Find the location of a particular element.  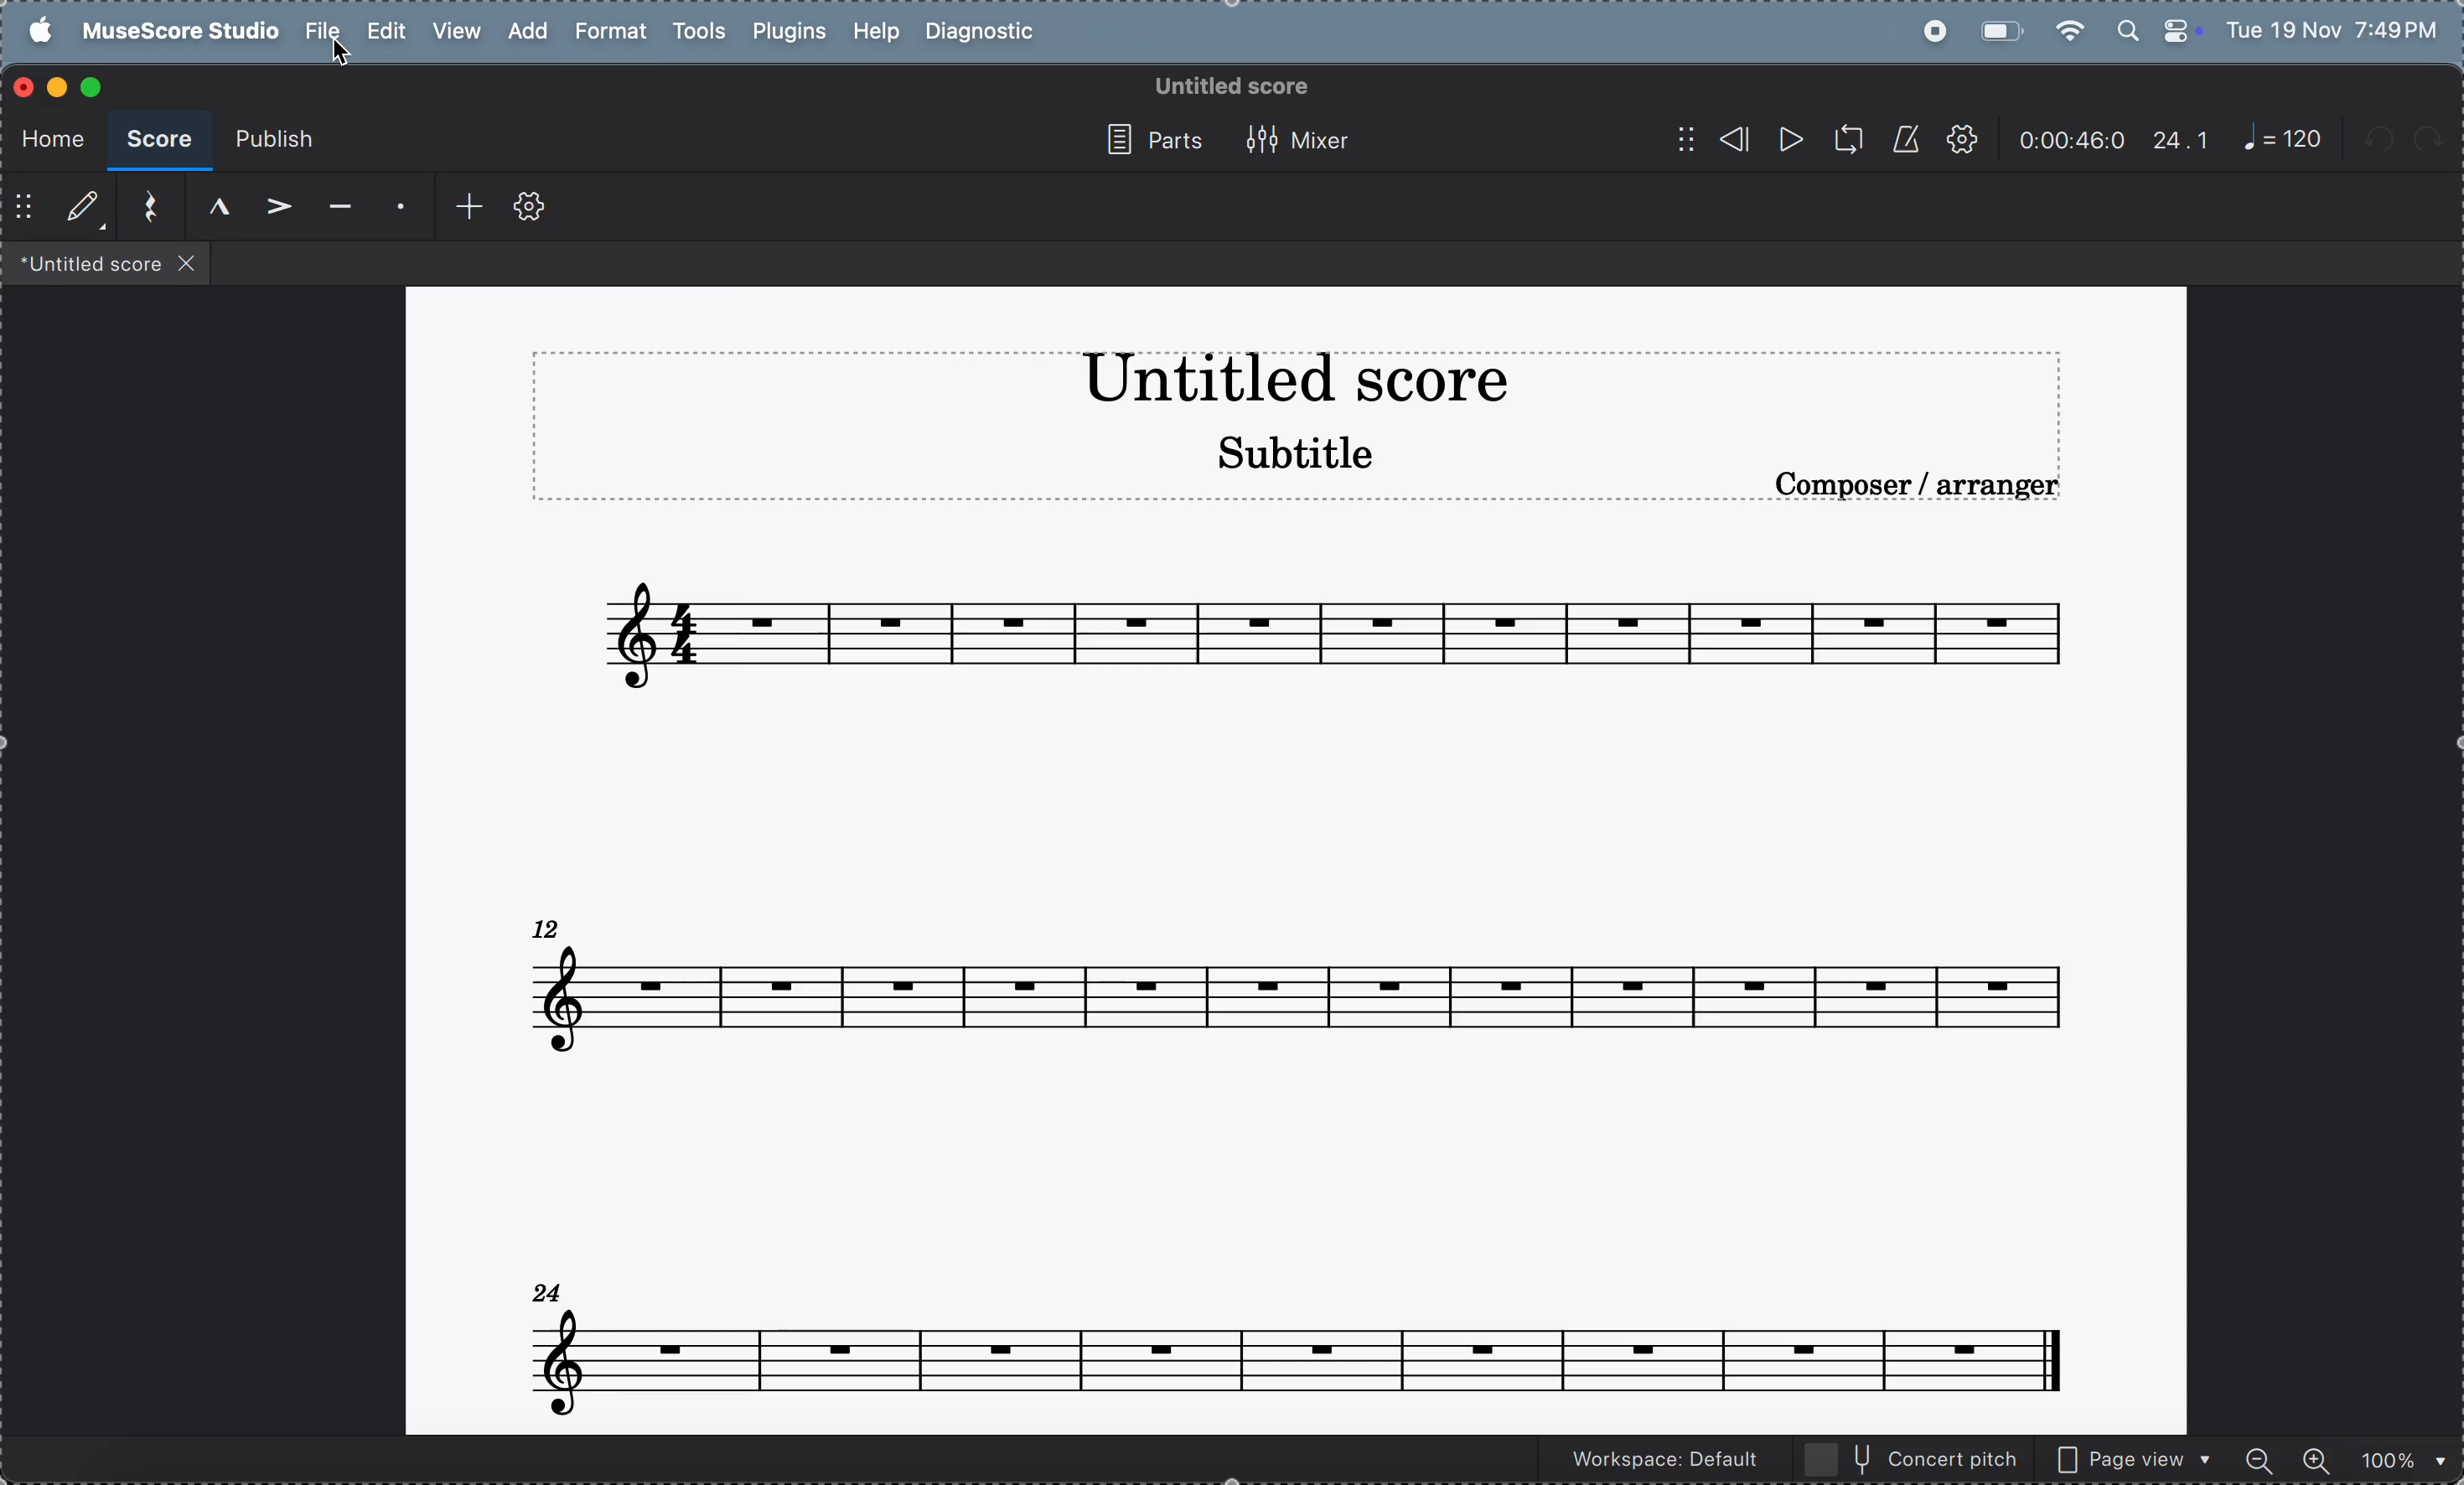

cursor is located at coordinates (346, 59).